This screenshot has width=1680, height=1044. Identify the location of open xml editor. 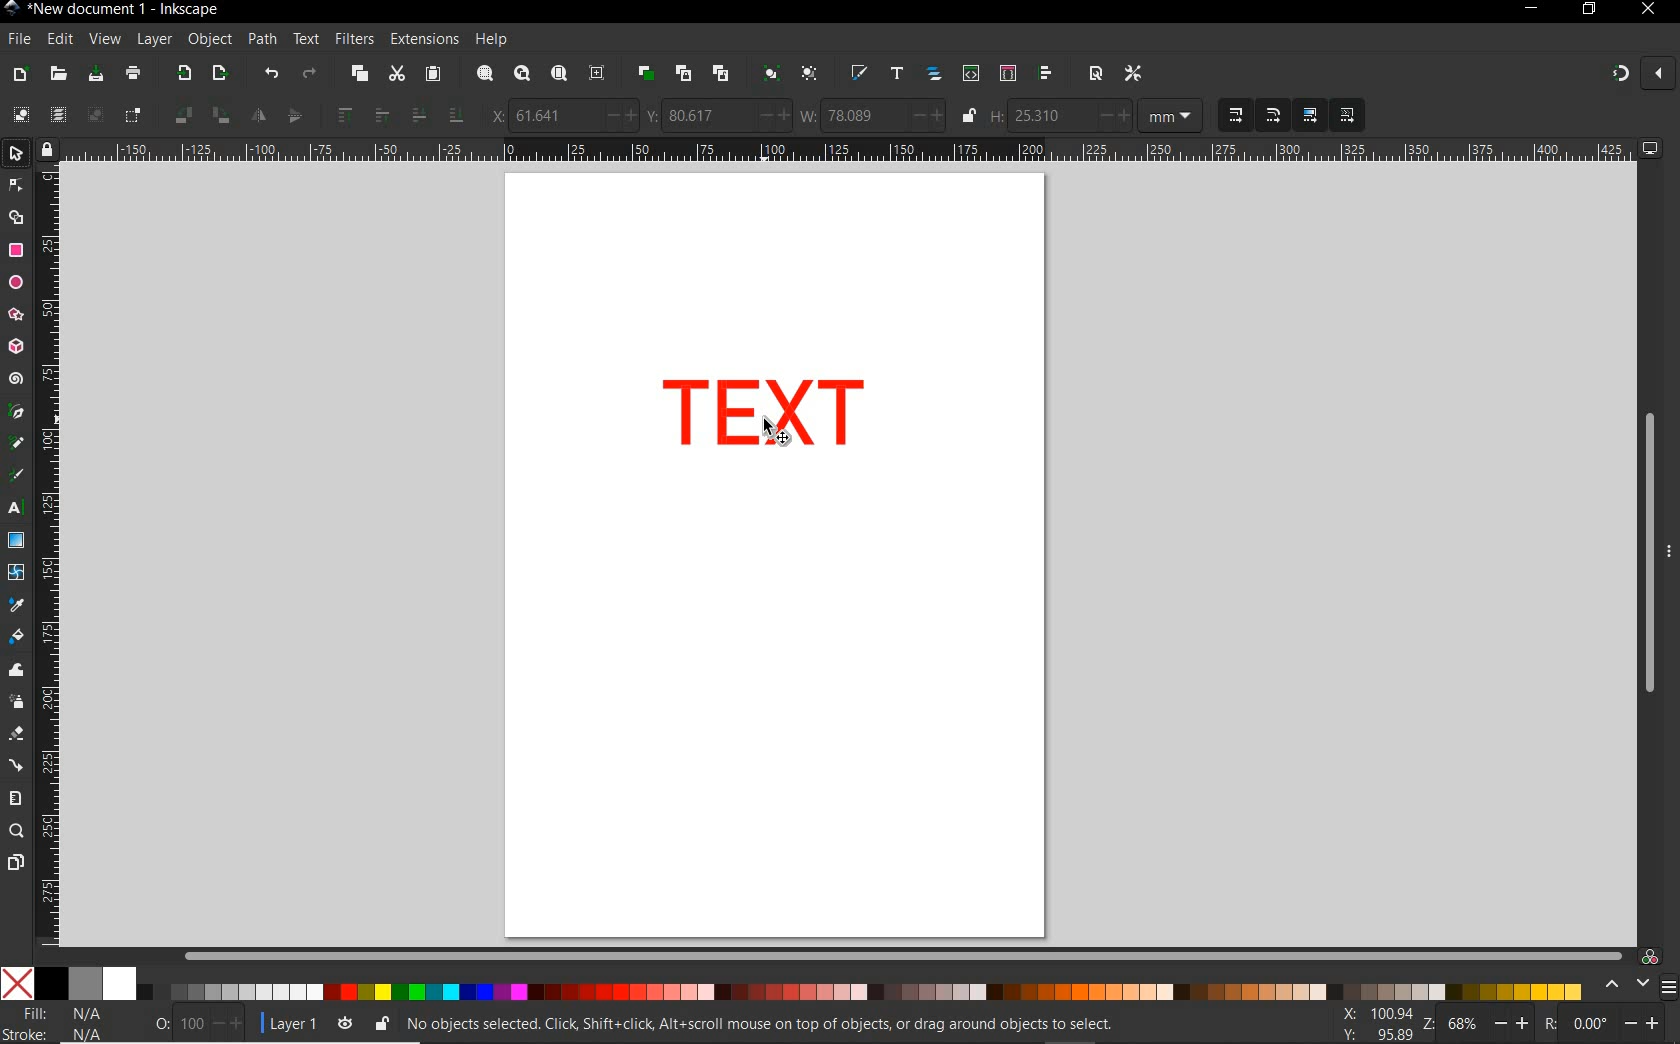
(969, 74).